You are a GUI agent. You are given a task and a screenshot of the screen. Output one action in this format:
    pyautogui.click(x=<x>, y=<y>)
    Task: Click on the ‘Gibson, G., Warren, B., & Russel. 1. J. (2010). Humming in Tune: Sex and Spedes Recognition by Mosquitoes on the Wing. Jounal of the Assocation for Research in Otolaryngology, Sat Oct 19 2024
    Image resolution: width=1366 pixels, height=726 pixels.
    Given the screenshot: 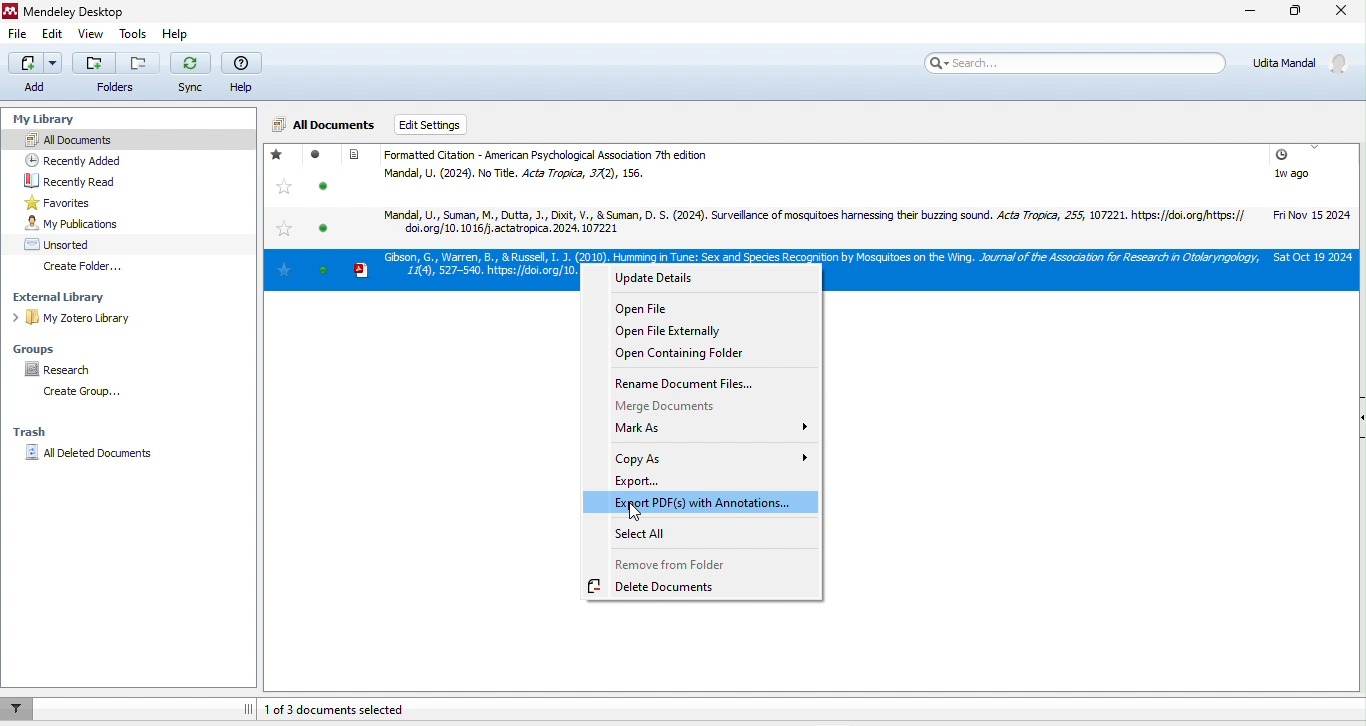 What is the action you would take?
    pyautogui.click(x=810, y=255)
    